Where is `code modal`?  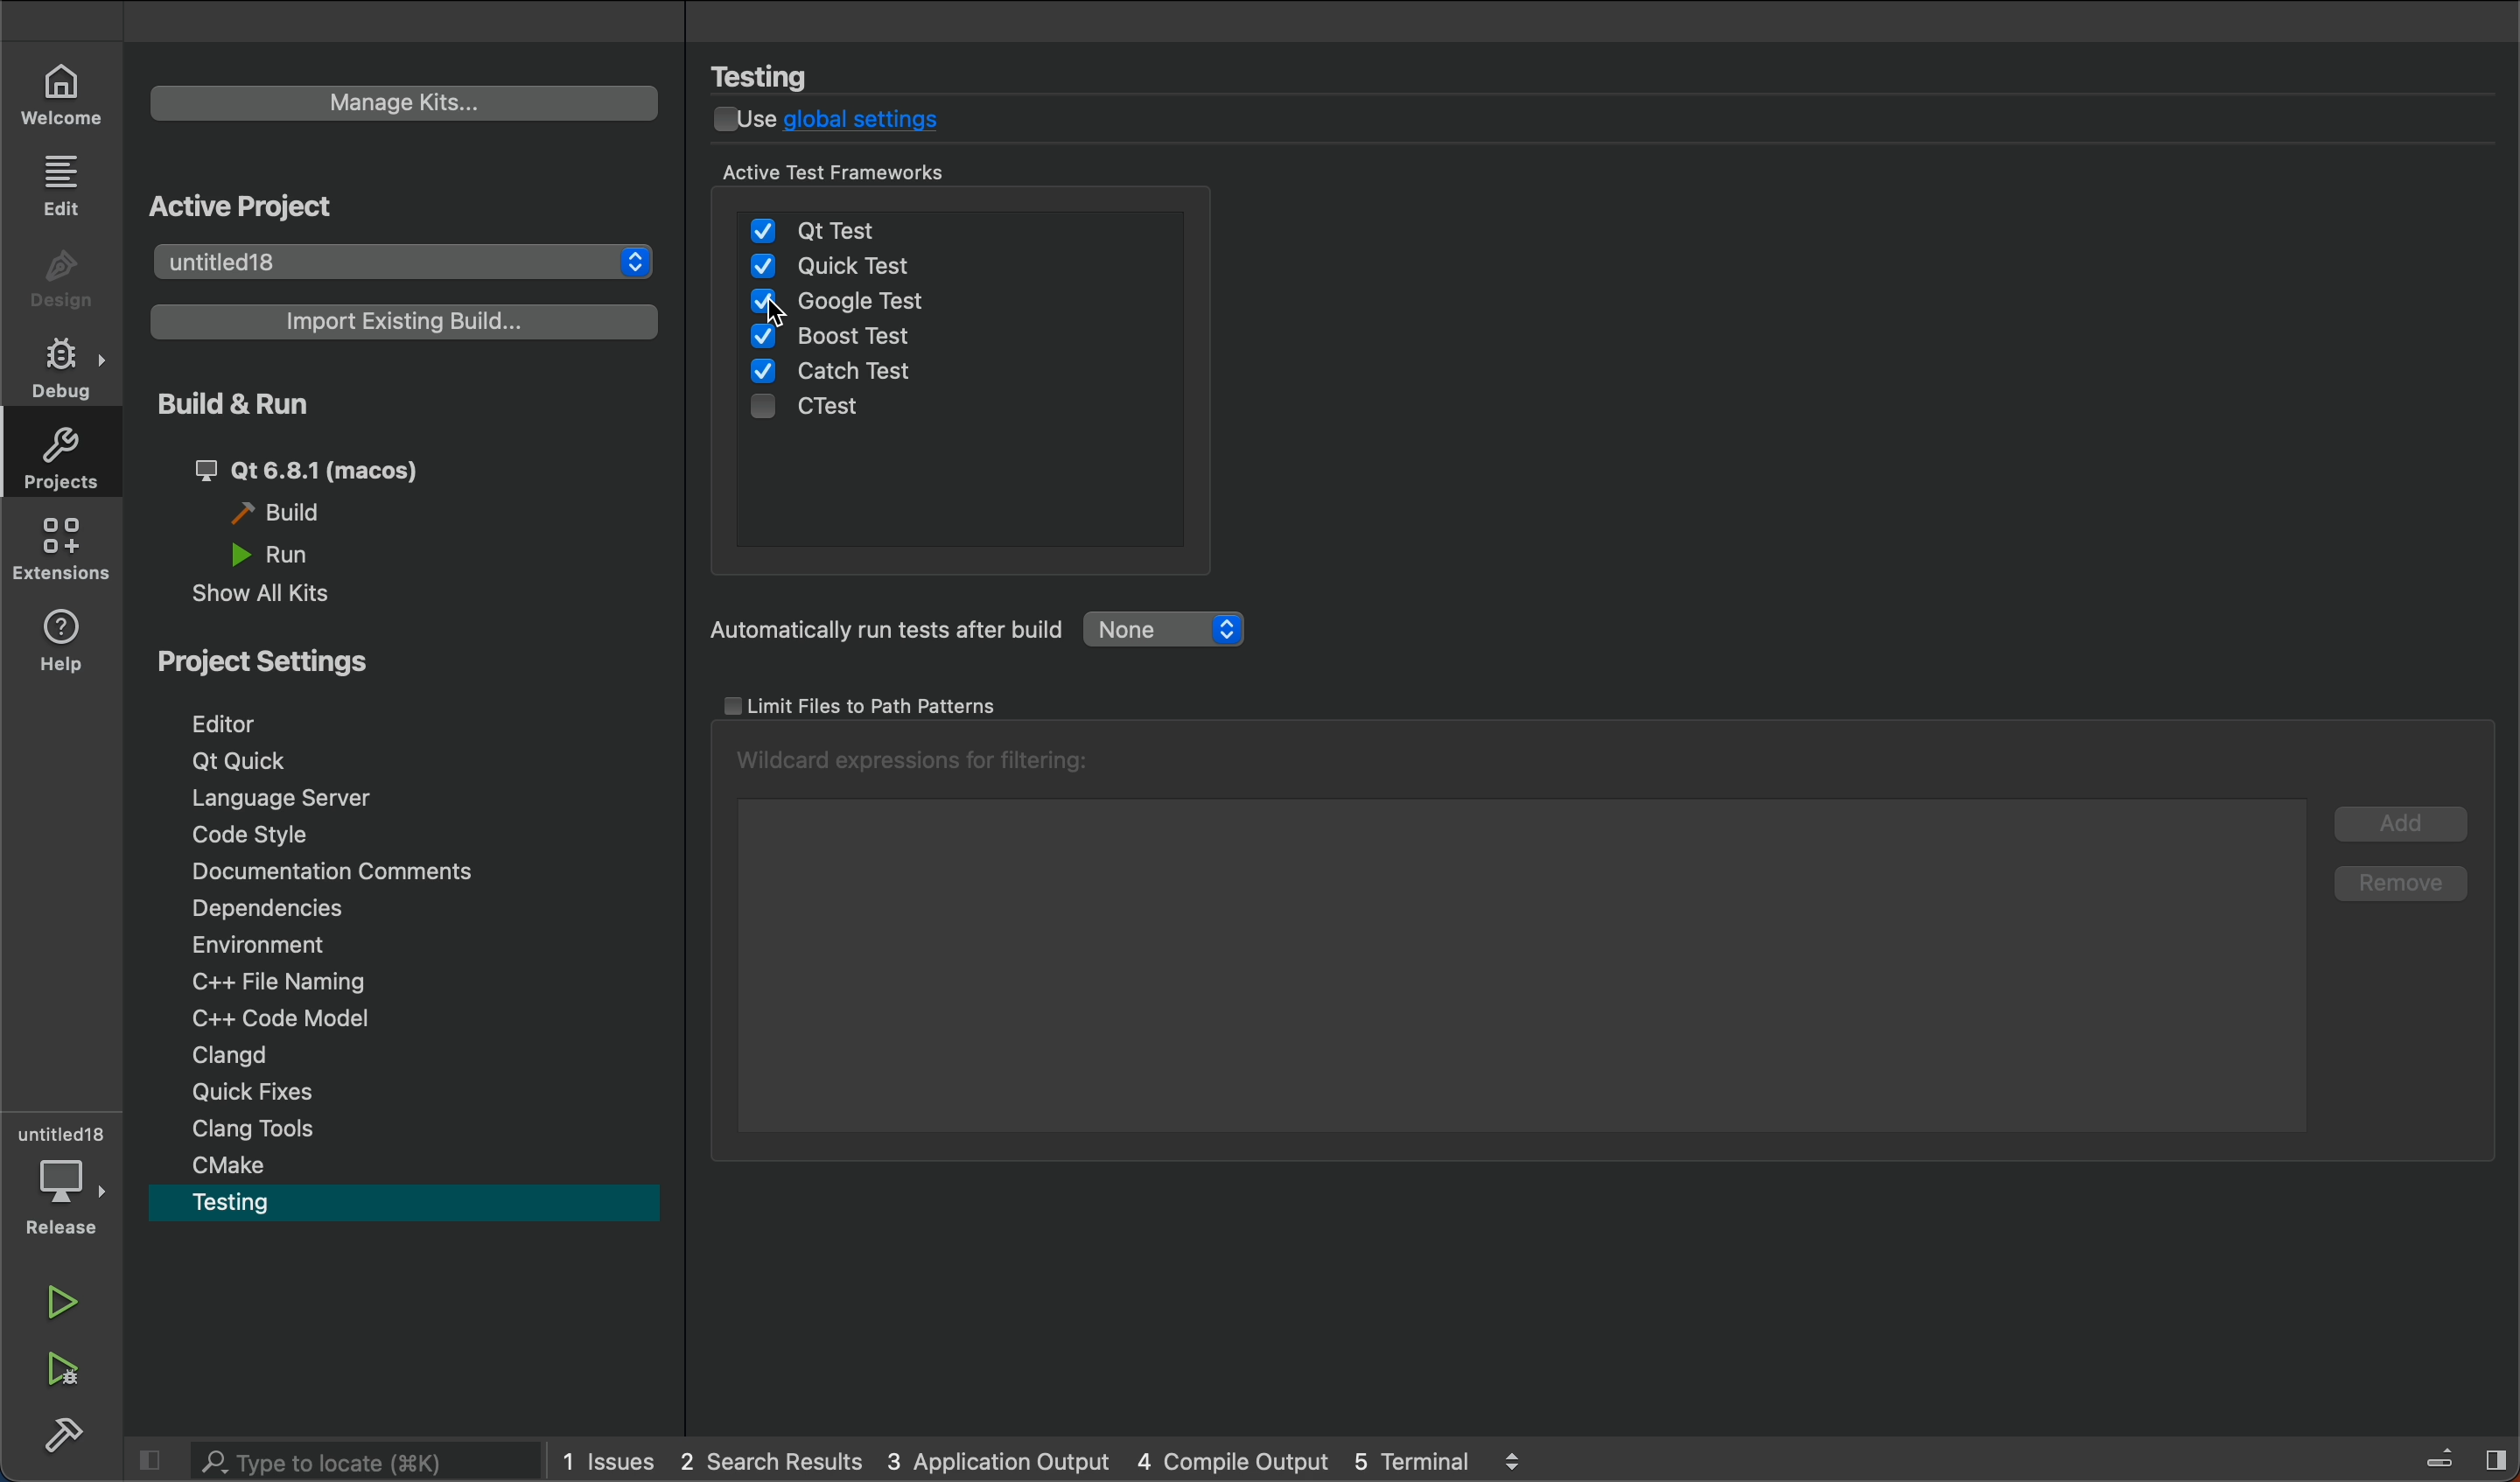
code modal is located at coordinates (412, 1022).